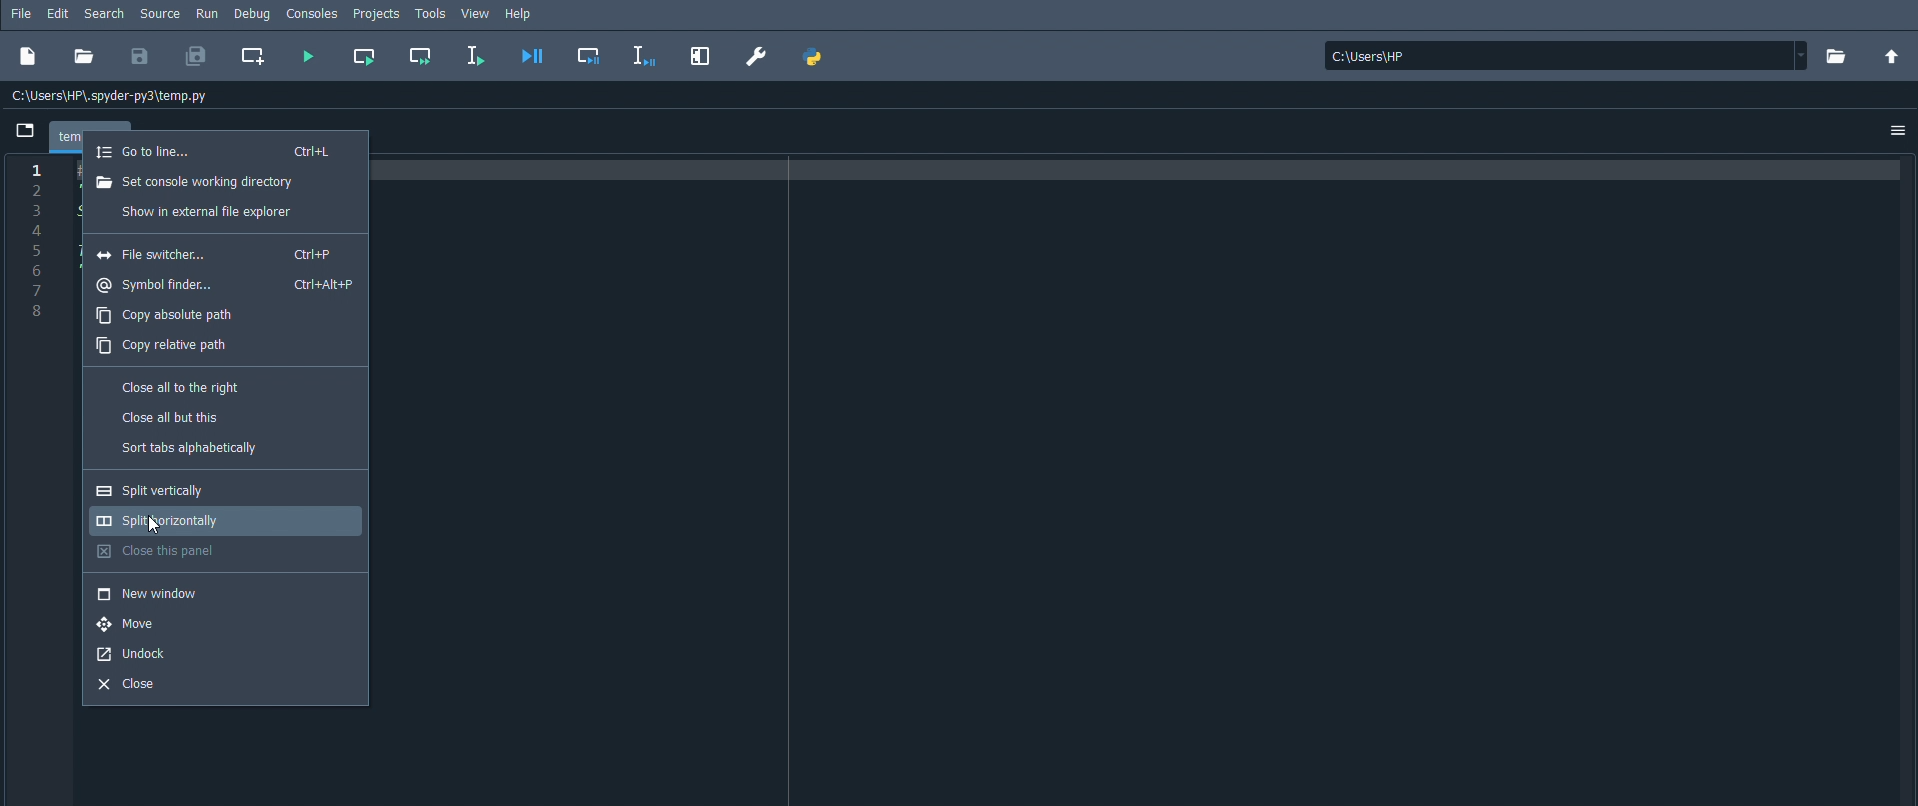  Describe the element at coordinates (254, 57) in the screenshot. I see `Create new cell at the current line` at that location.